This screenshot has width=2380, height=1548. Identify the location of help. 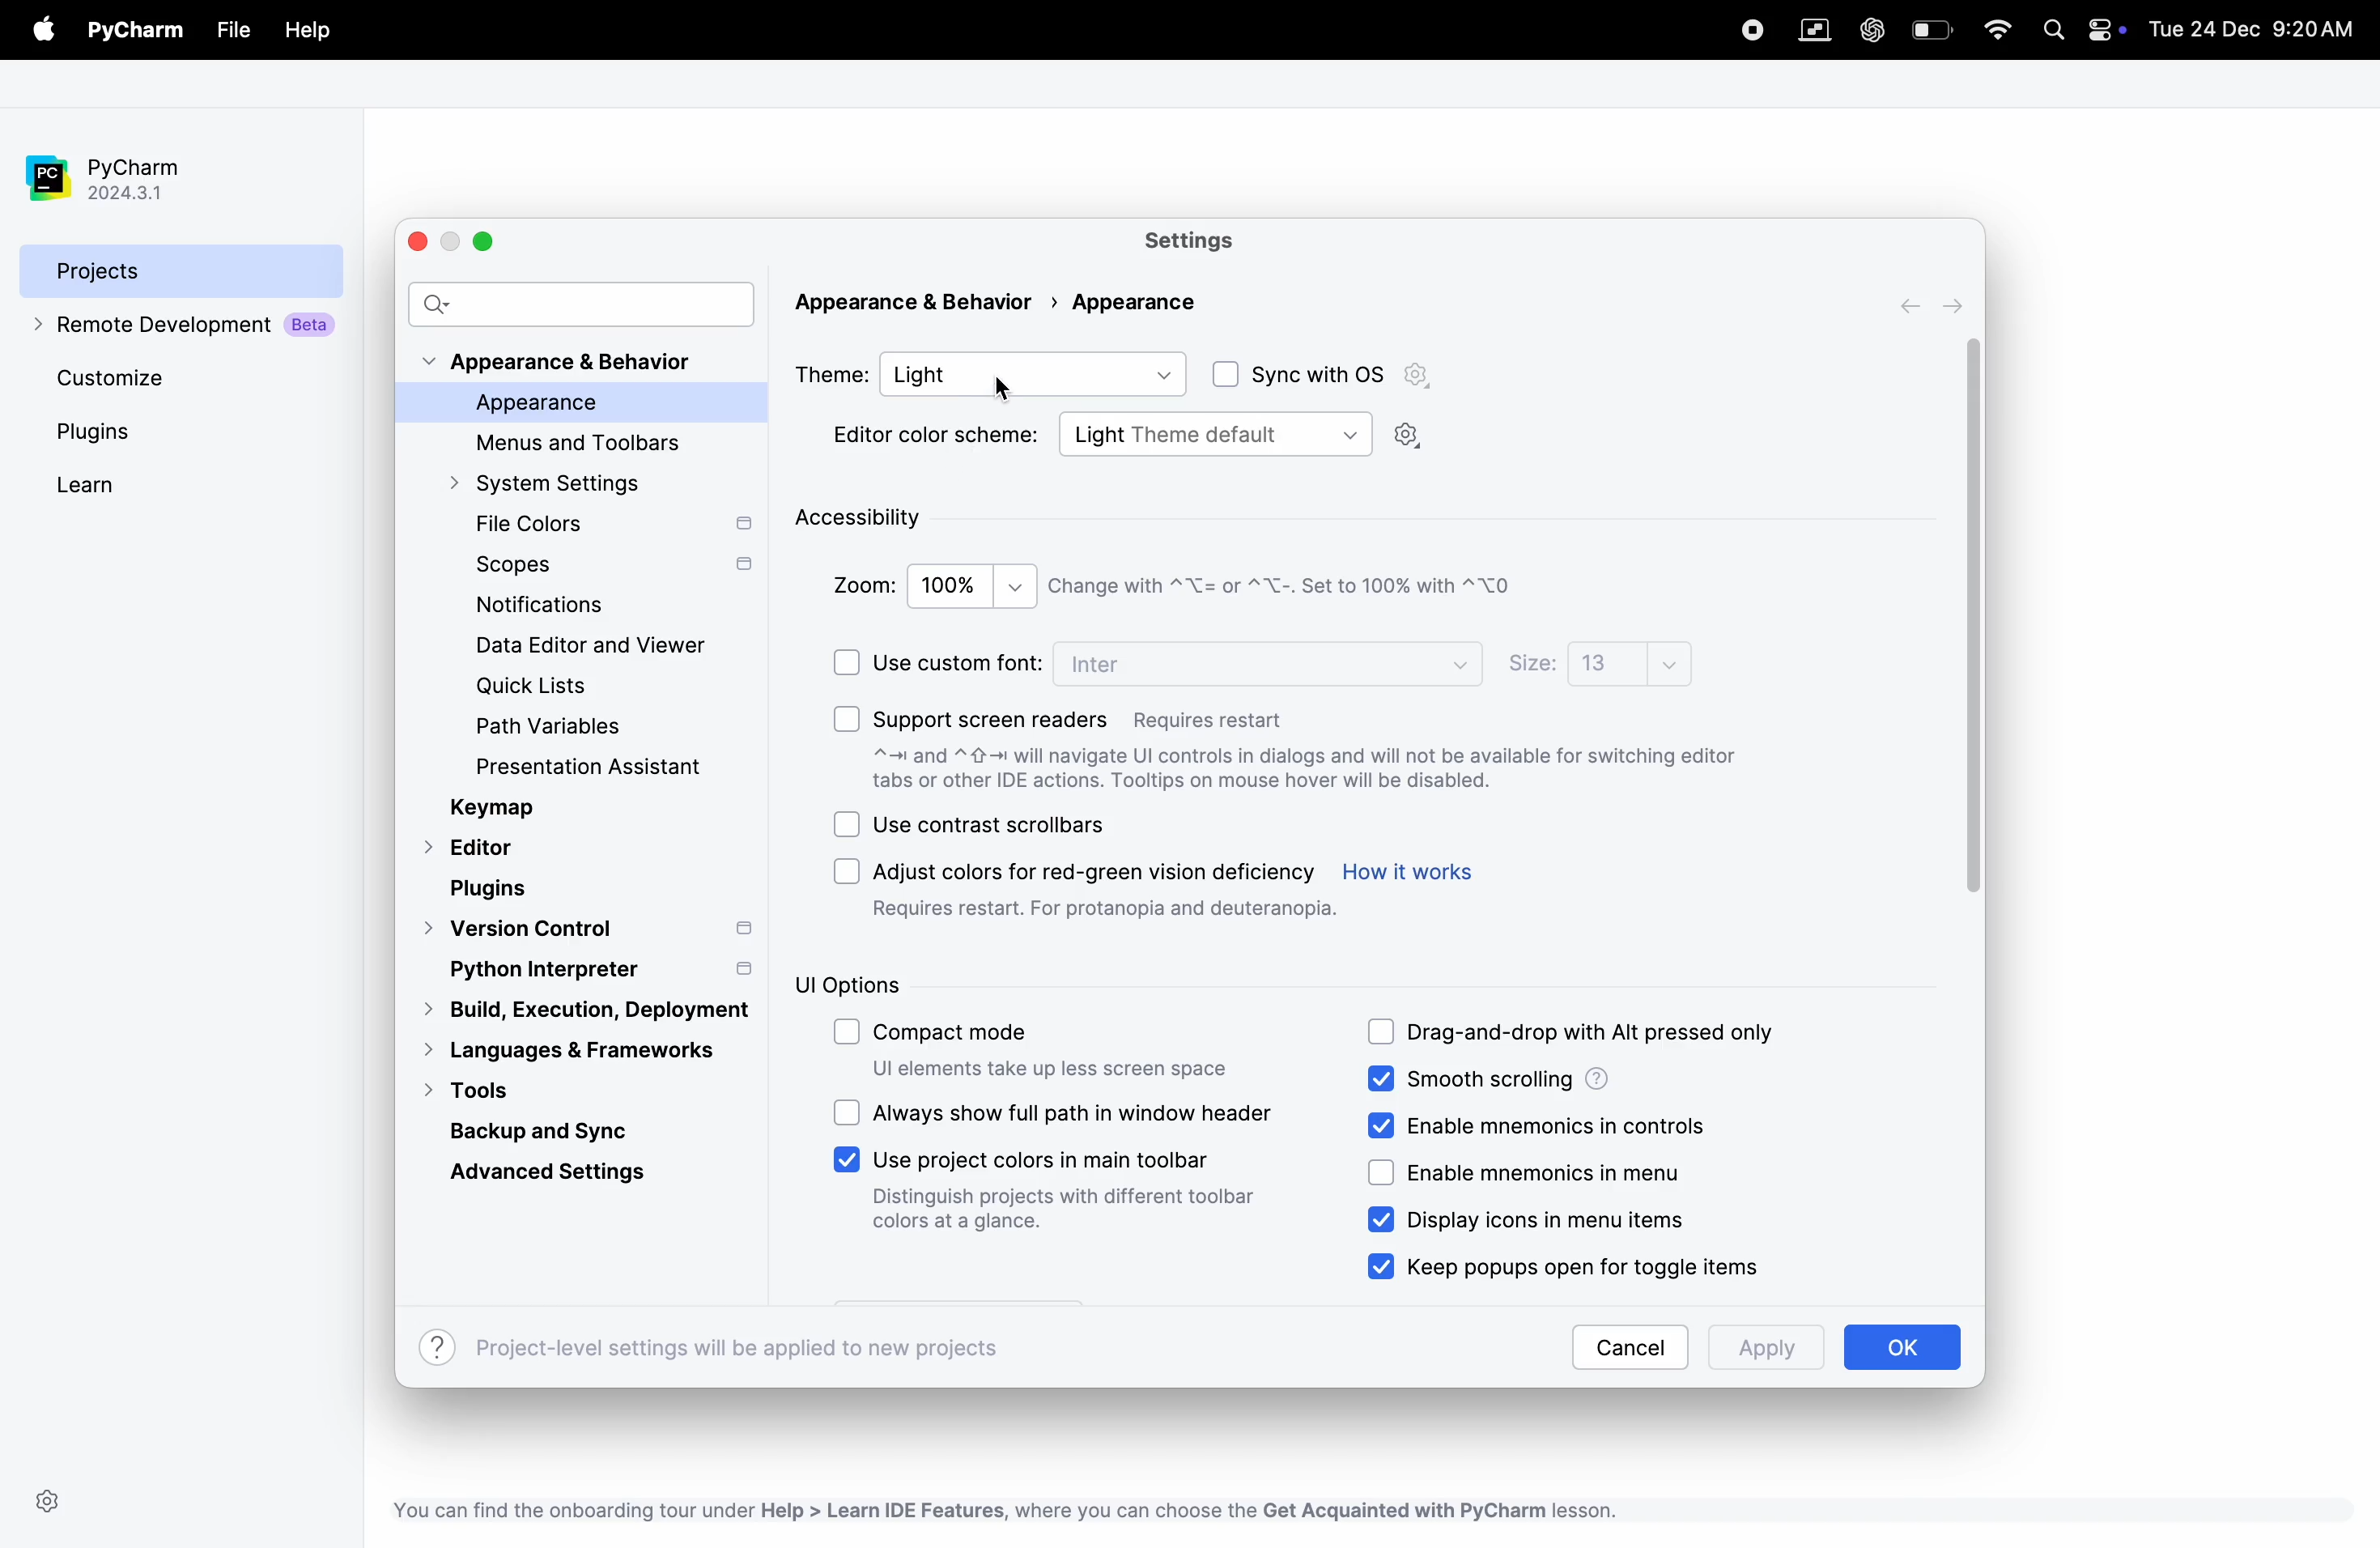
(307, 32).